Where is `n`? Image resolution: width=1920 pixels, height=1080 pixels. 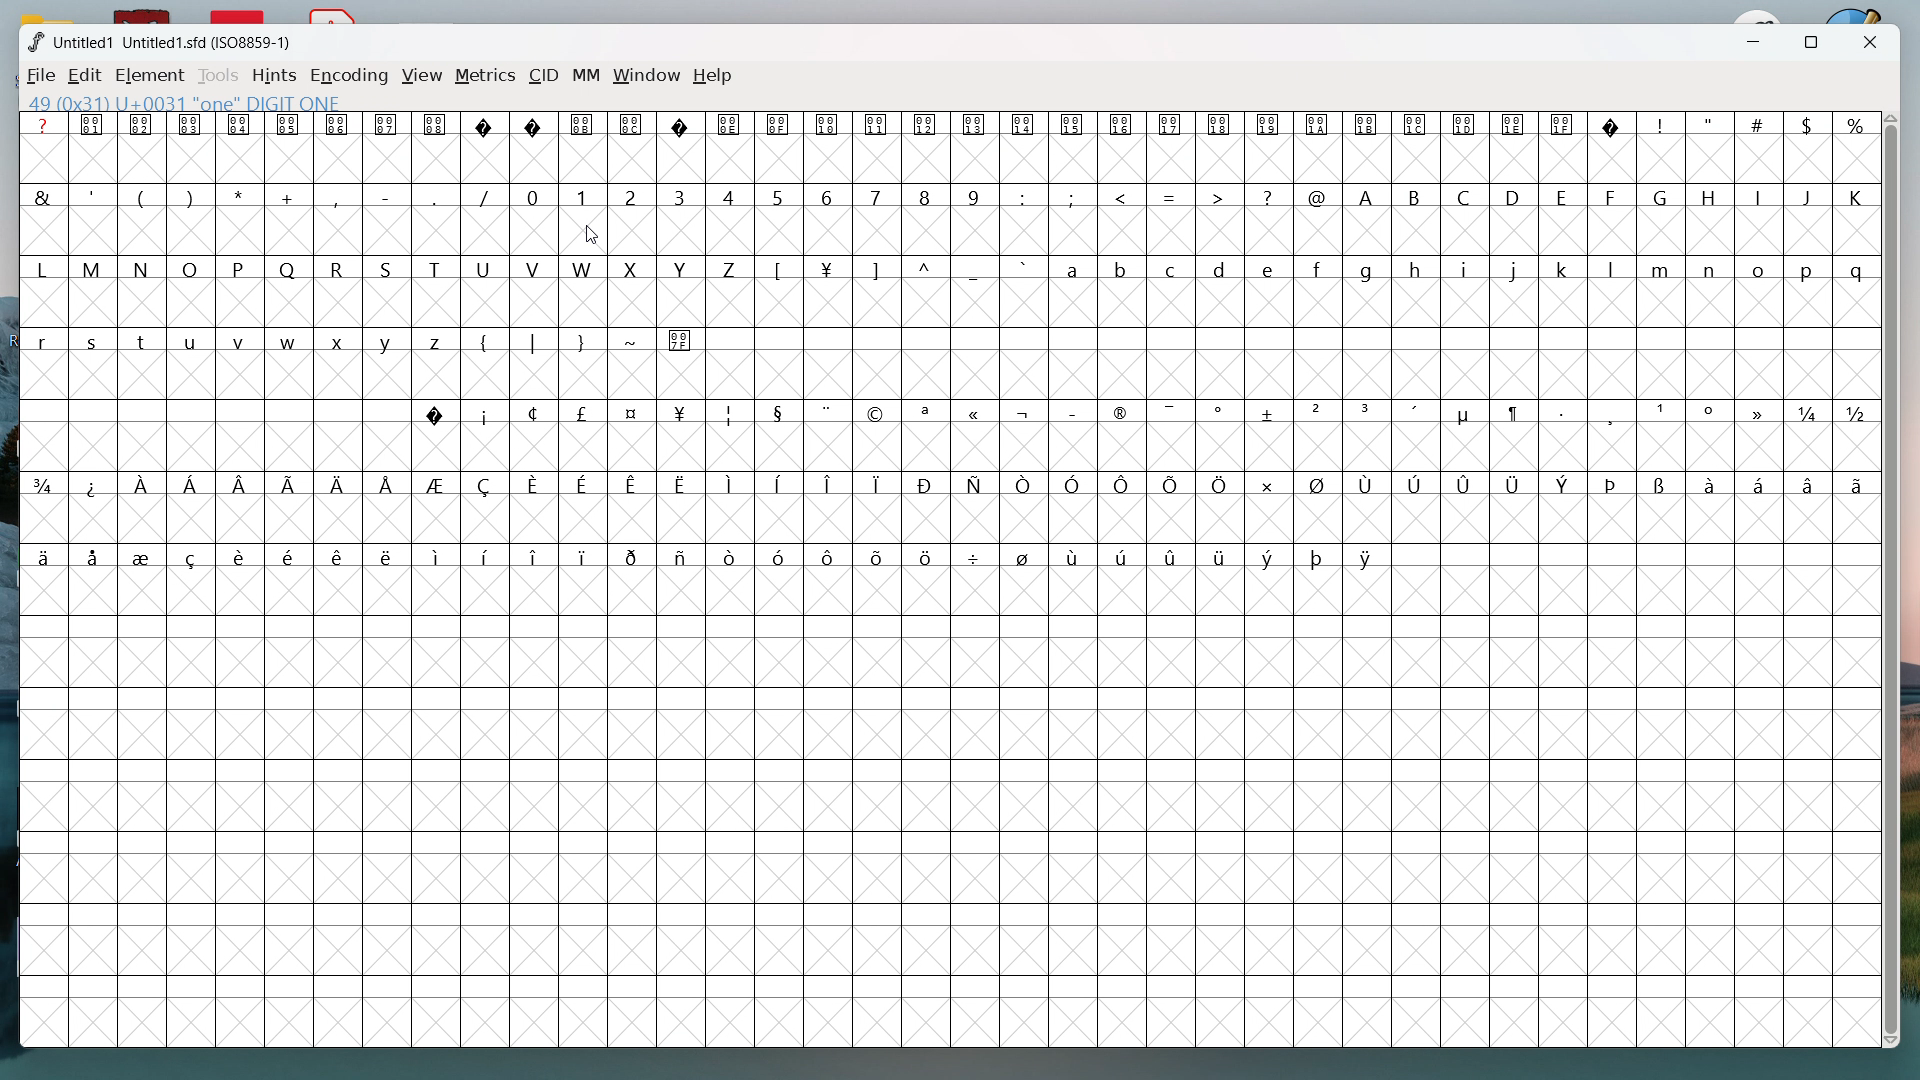
n is located at coordinates (1713, 270).